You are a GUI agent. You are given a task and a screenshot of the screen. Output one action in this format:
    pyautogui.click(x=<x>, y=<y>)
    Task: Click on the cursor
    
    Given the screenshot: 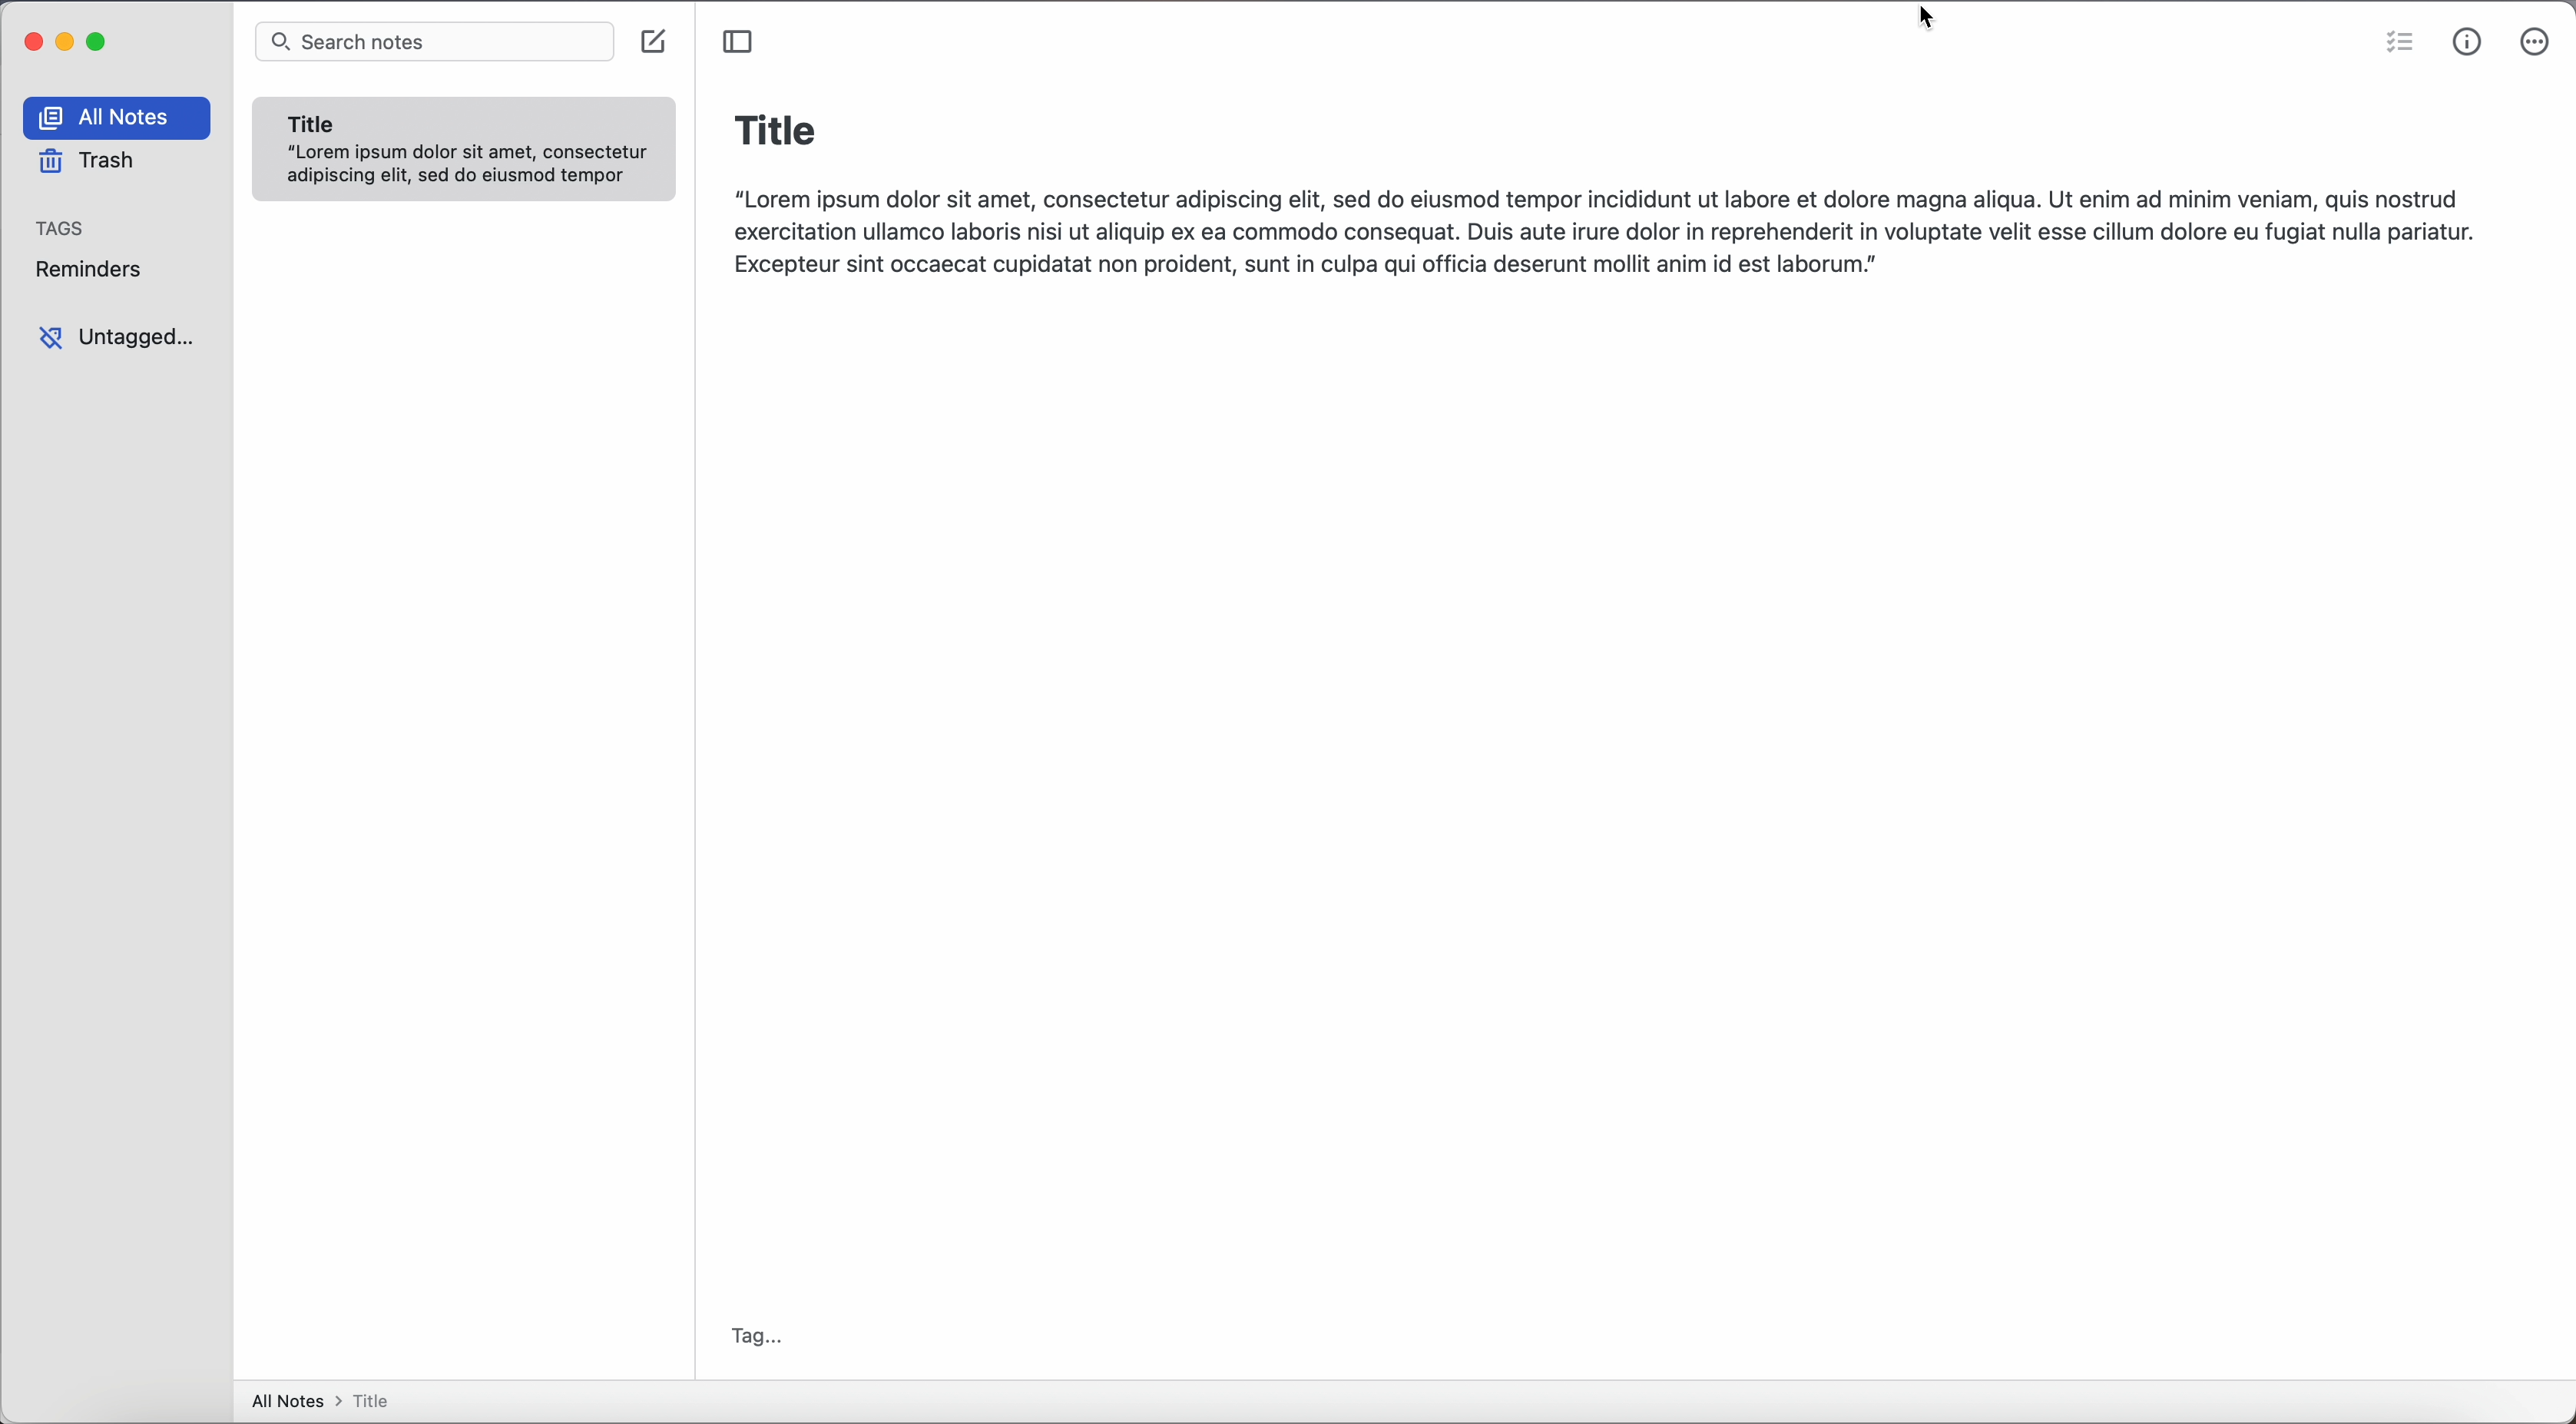 What is the action you would take?
    pyautogui.click(x=1930, y=19)
    